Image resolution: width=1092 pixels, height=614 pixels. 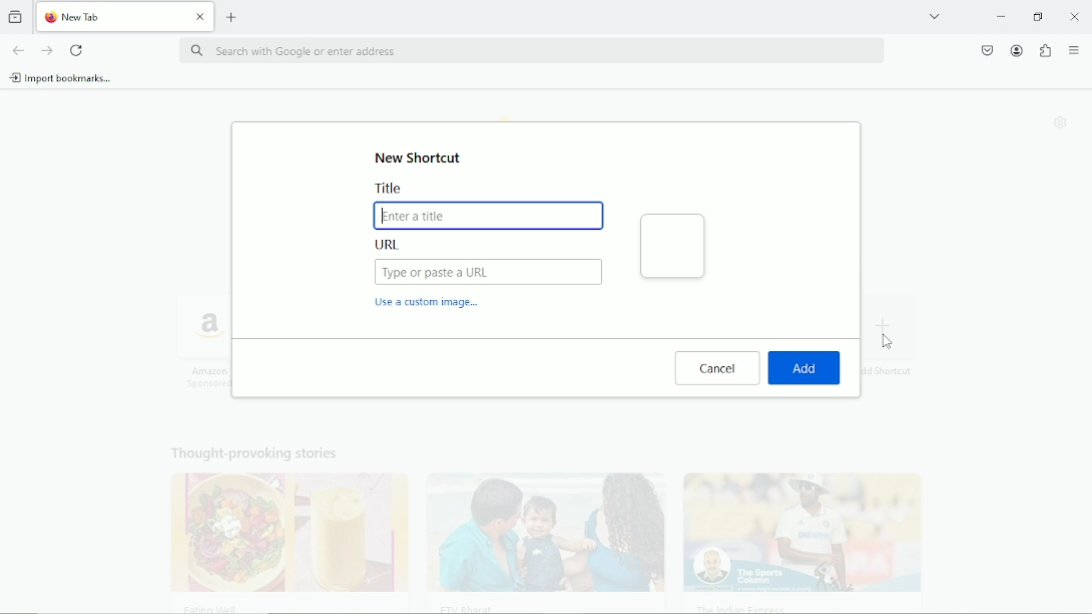 What do you see at coordinates (61, 77) in the screenshot?
I see `import bookmarks` at bounding box center [61, 77].